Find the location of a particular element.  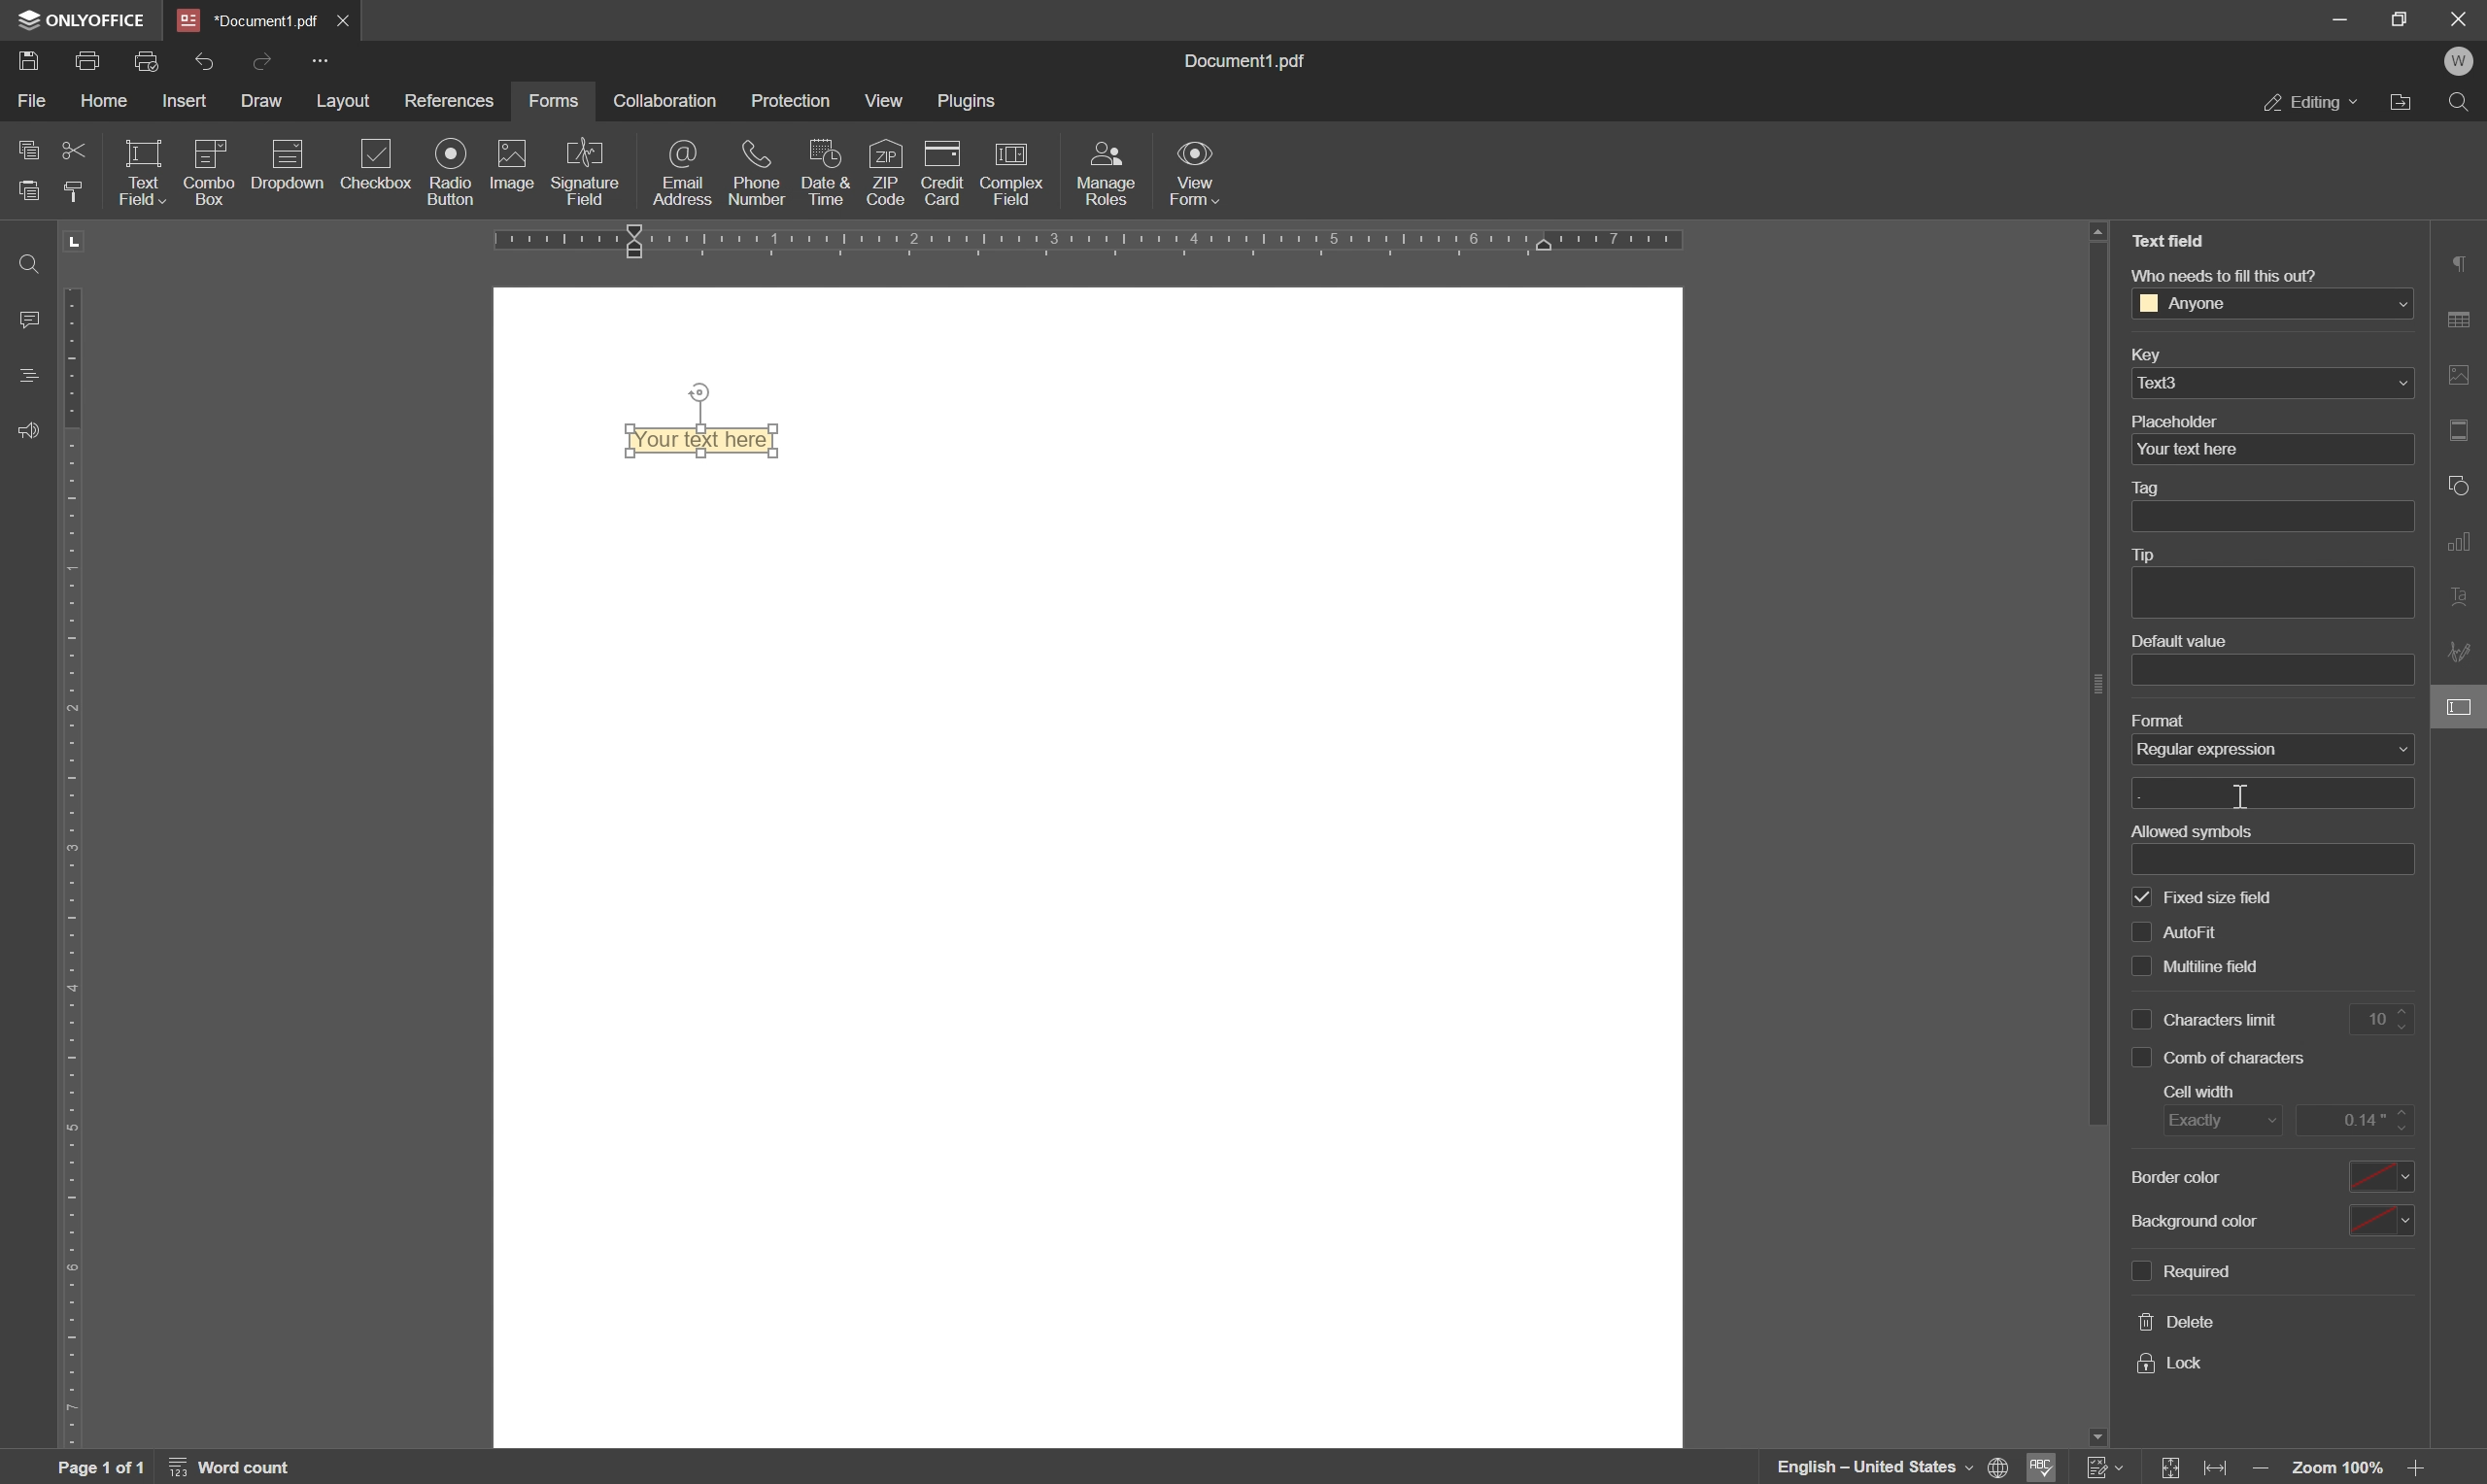

headings is located at coordinates (23, 377).